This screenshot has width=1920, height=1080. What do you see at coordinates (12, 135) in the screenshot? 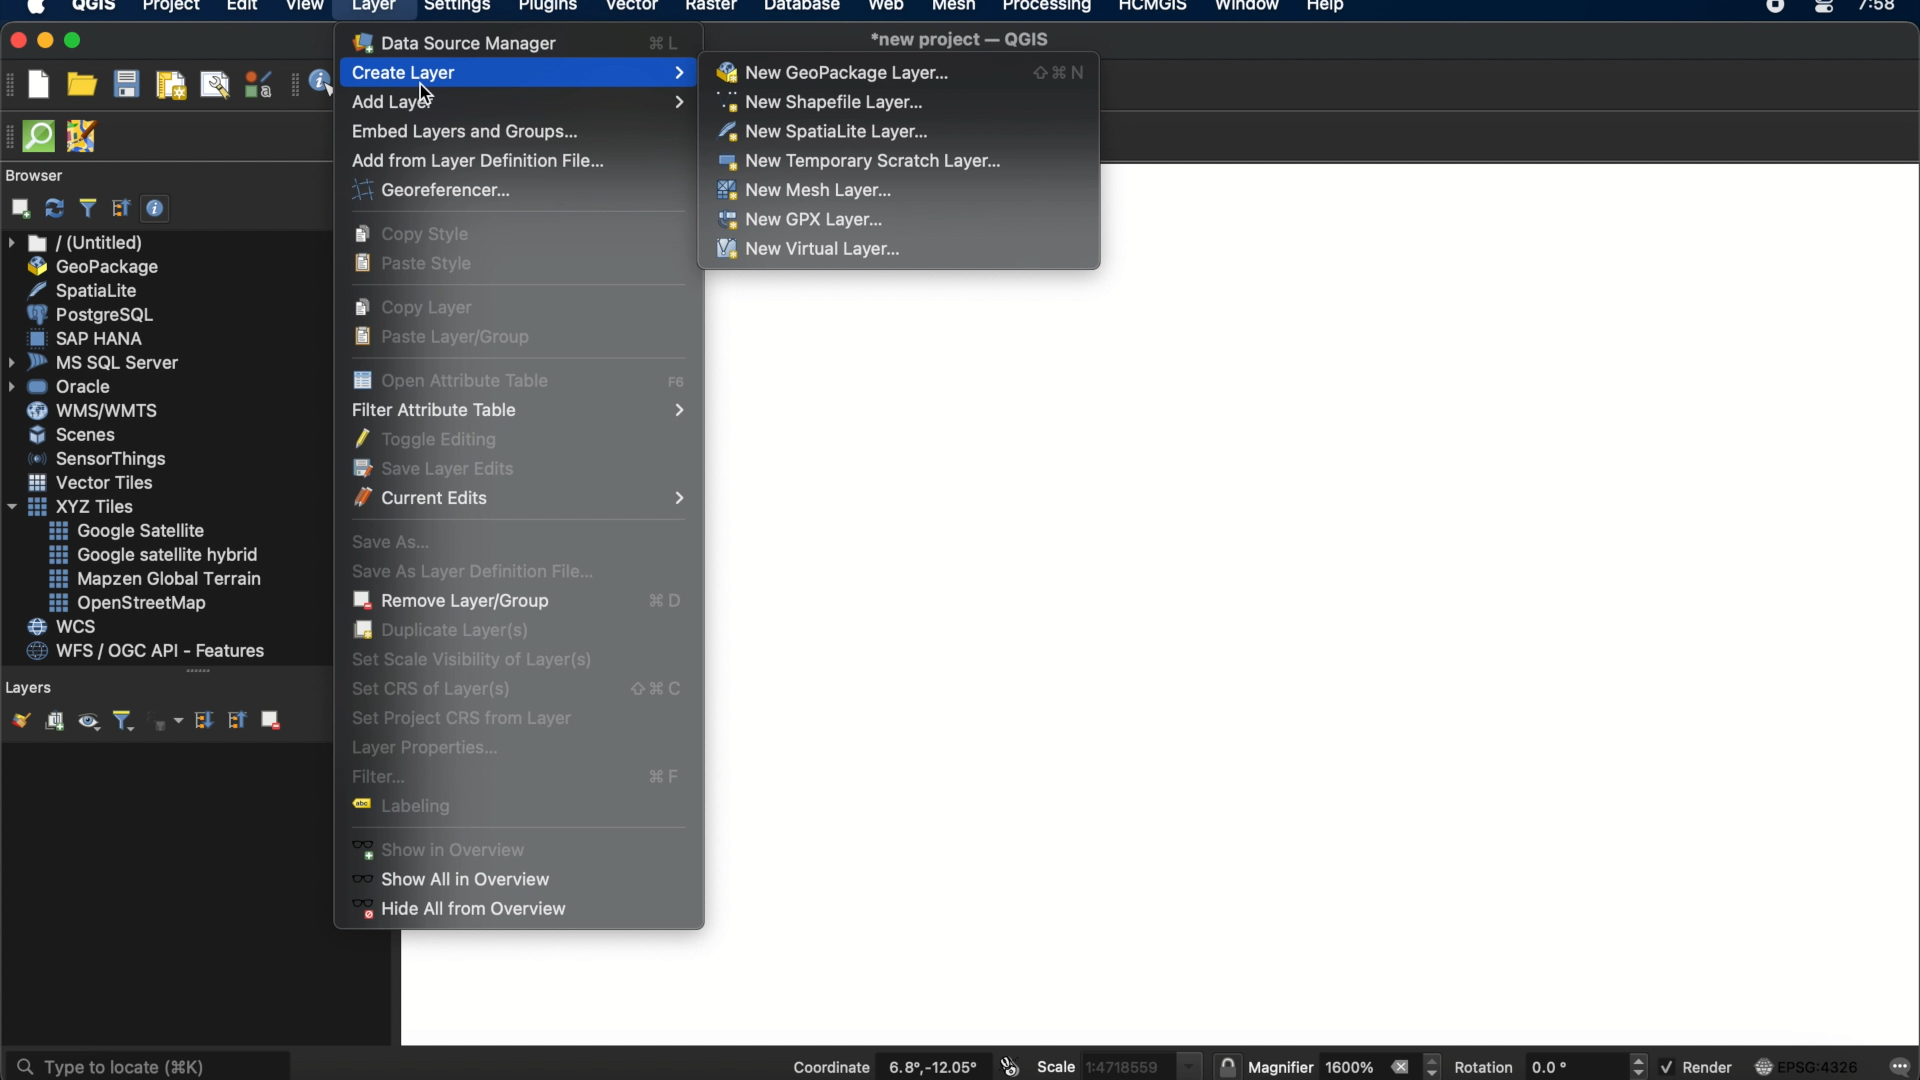
I see `hidden toolbar` at bounding box center [12, 135].